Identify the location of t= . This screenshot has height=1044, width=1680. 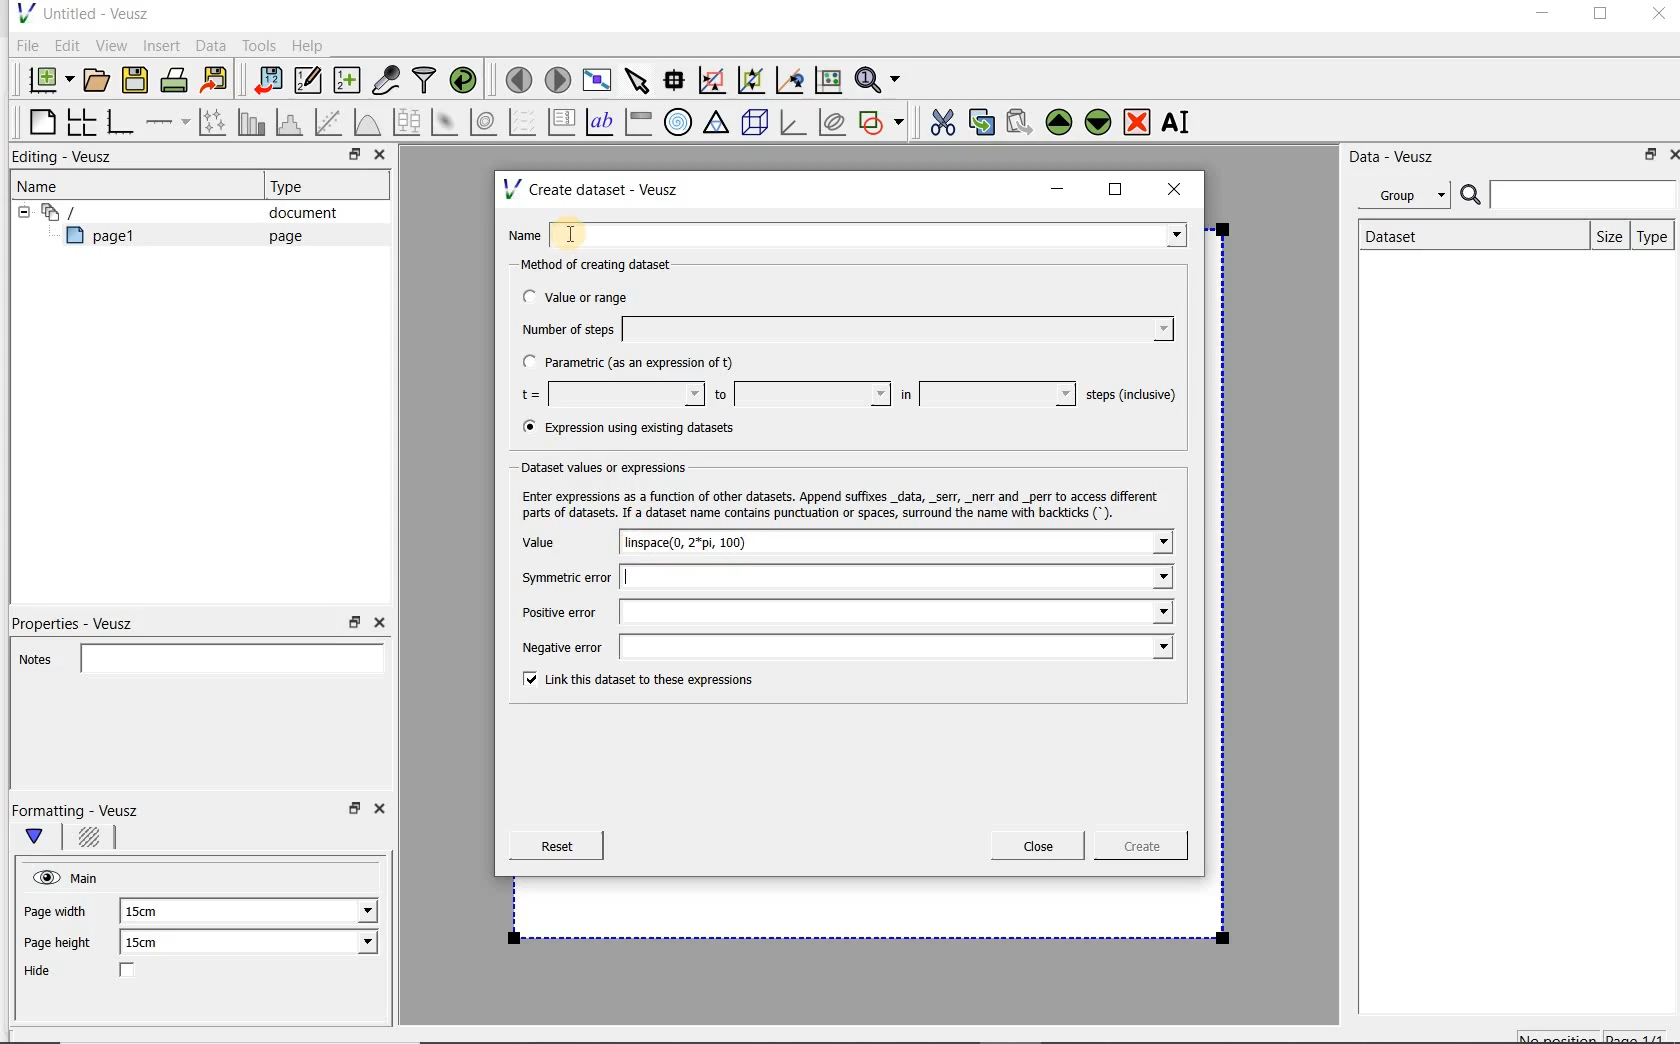
(608, 395).